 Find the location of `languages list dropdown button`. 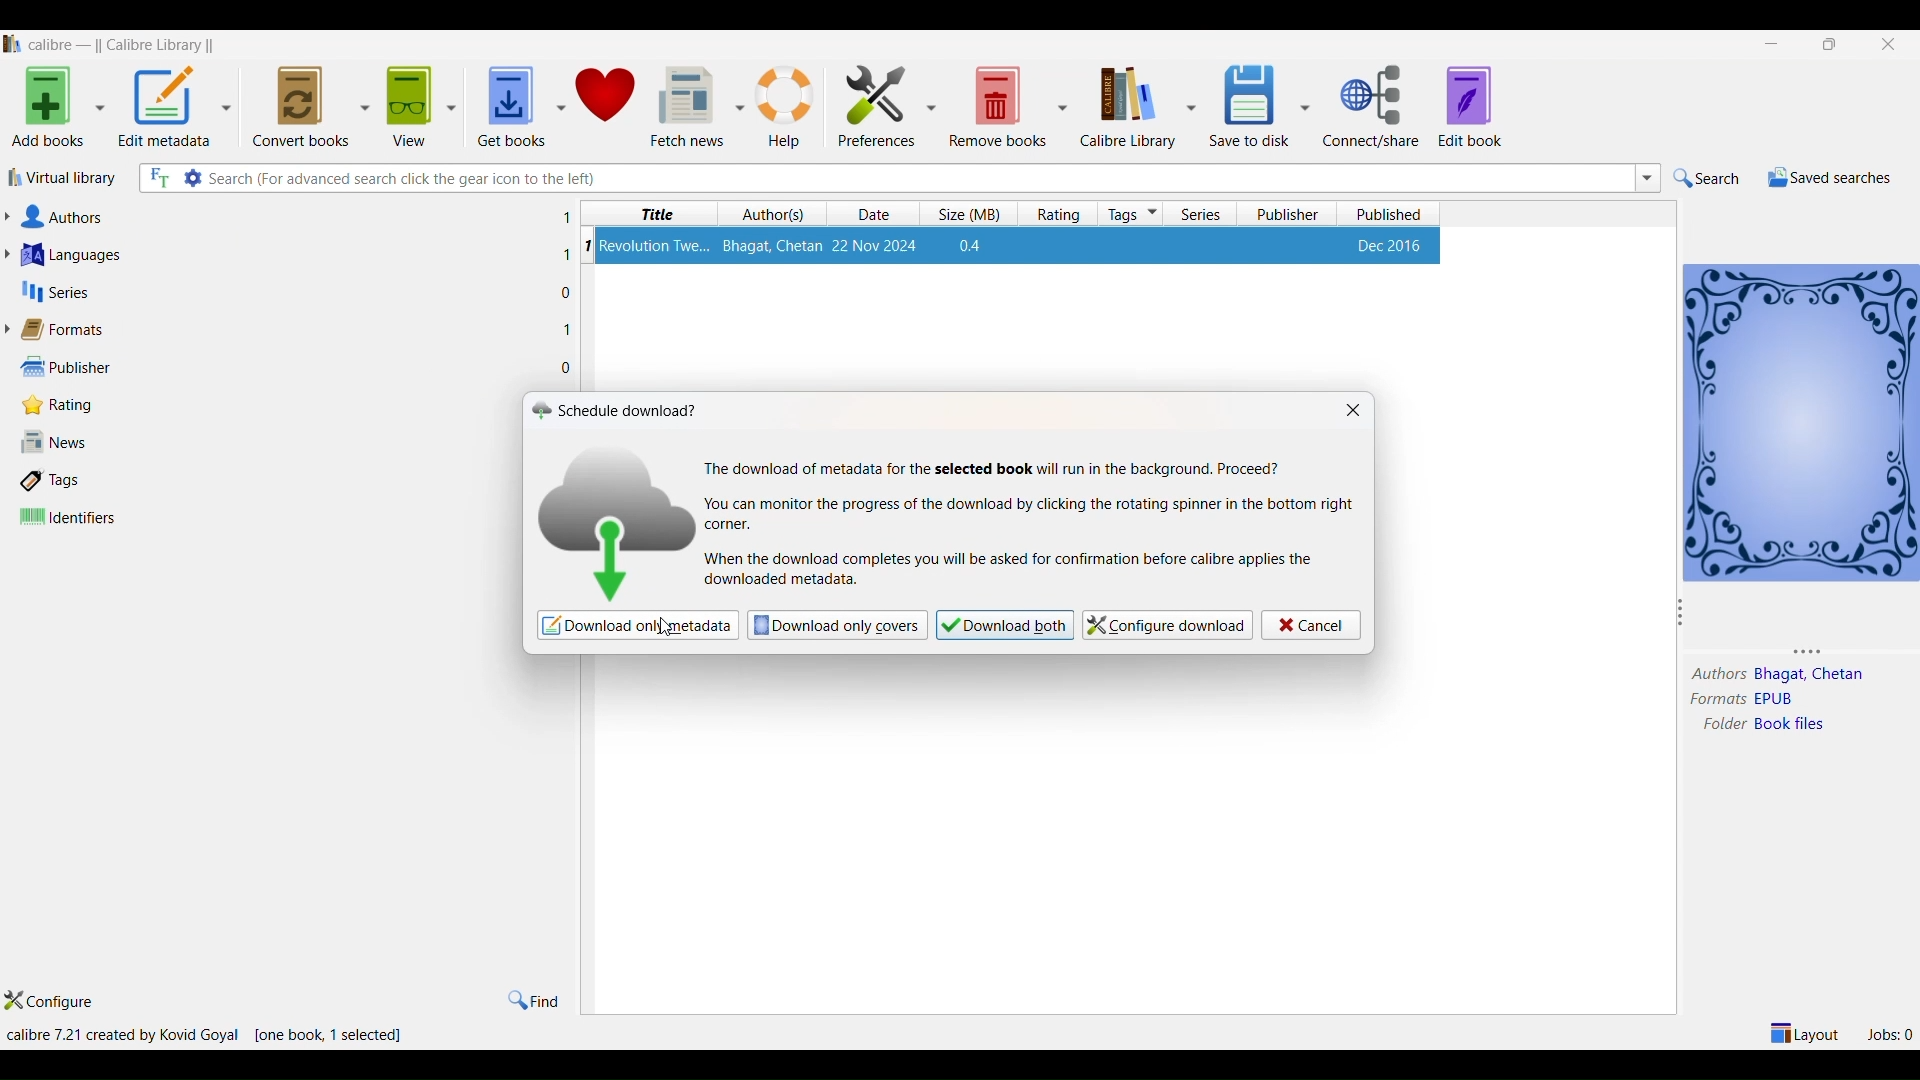

languages list dropdown button is located at coordinates (13, 255).